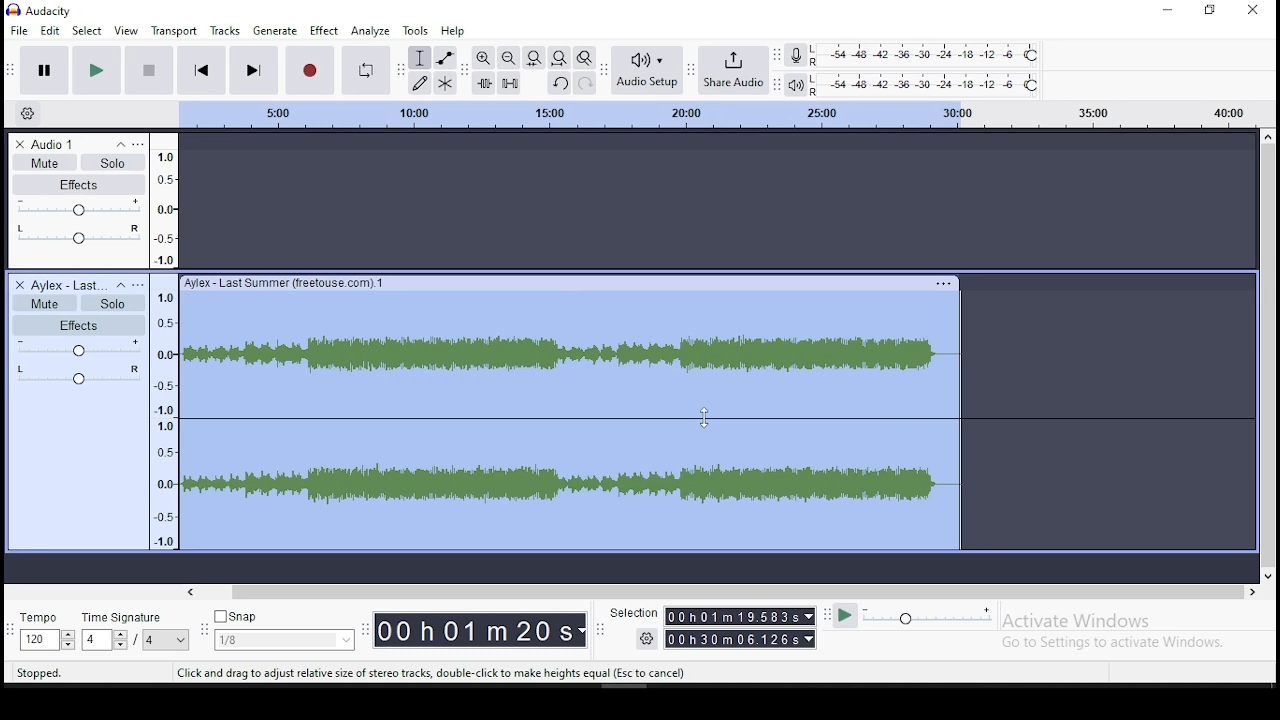 The width and height of the screenshot is (1280, 720). What do you see at coordinates (1165, 10) in the screenshot?
I see `minimize` at bounding box center [1165, 10].